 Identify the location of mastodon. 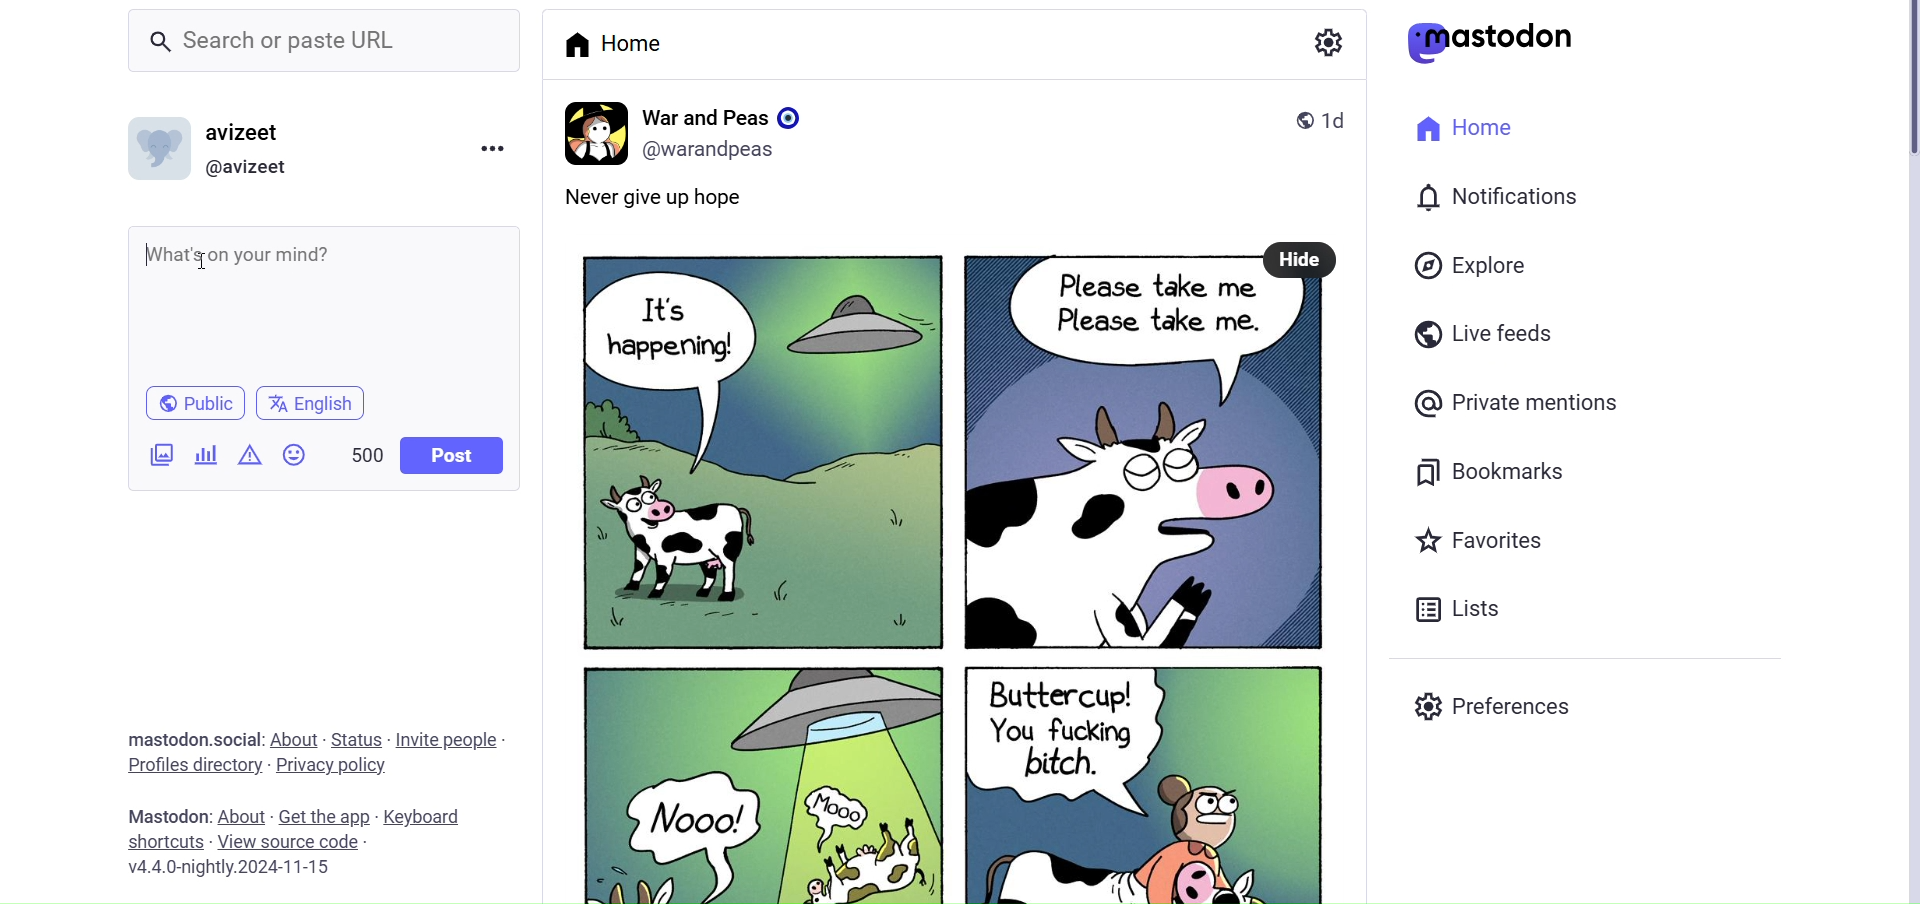
(1499, 42).